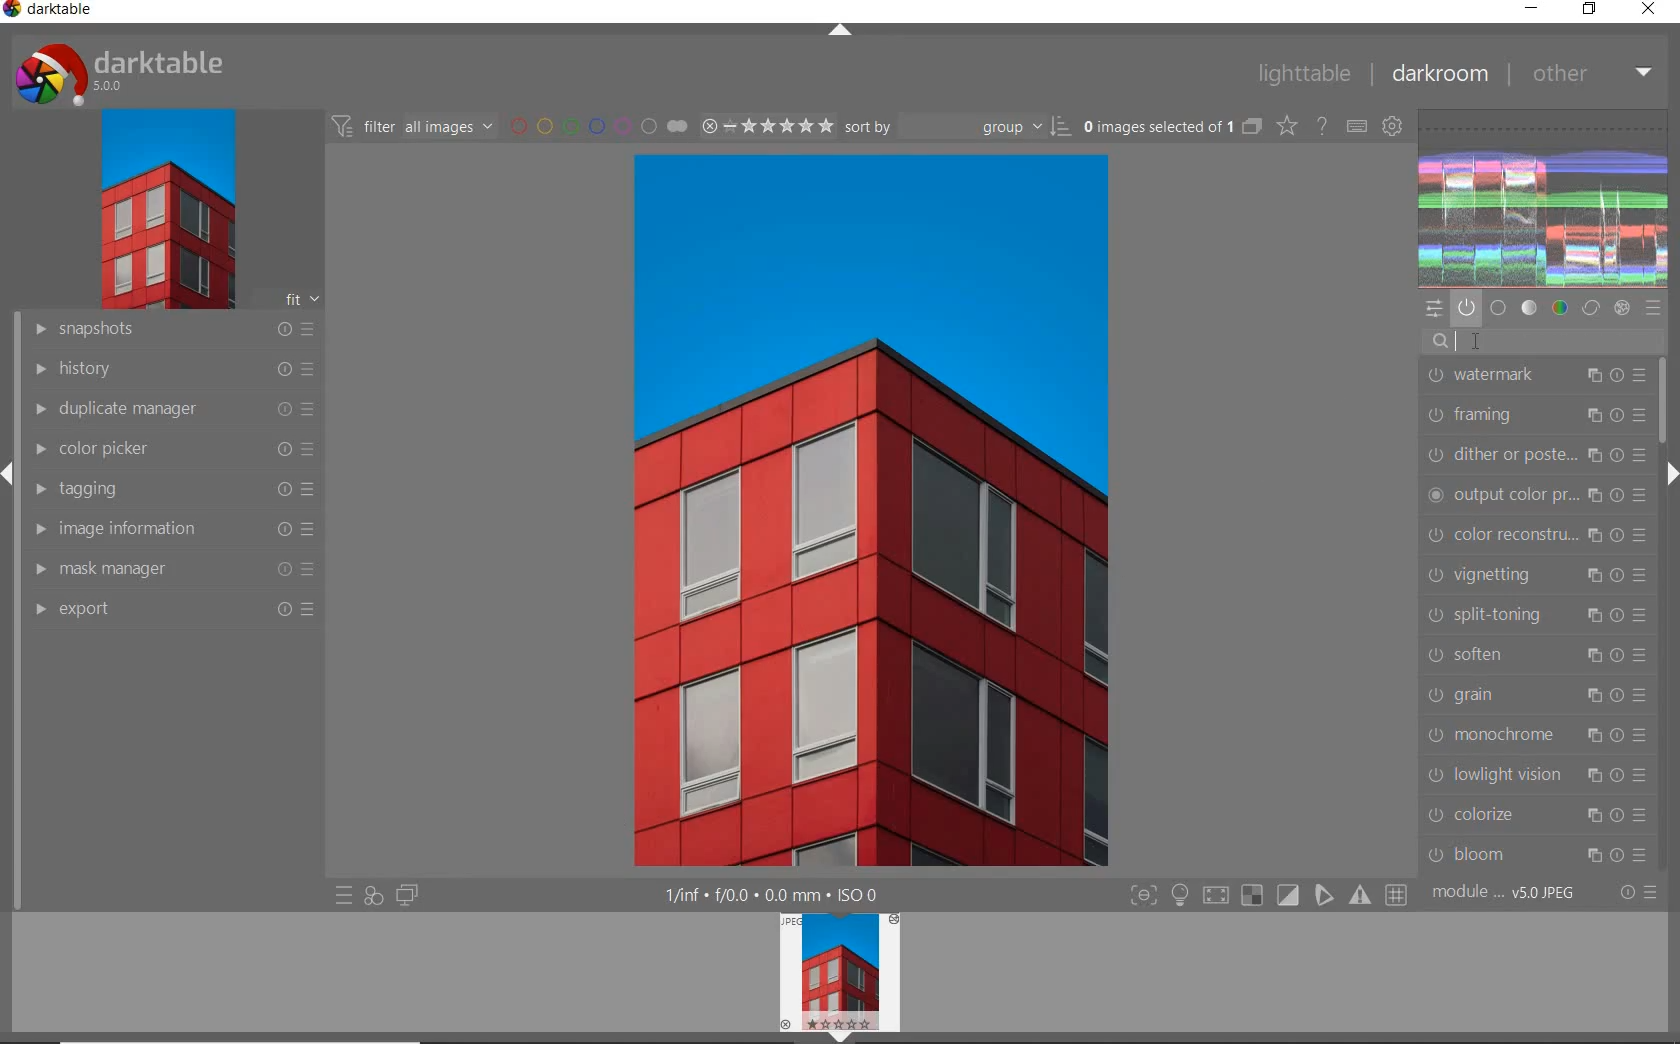 The image size is (1680, 1044). What do you see at coordinates (1534, 536) in the screenshot?
I see `color reconstruction` at bounding box center [1534, 536].